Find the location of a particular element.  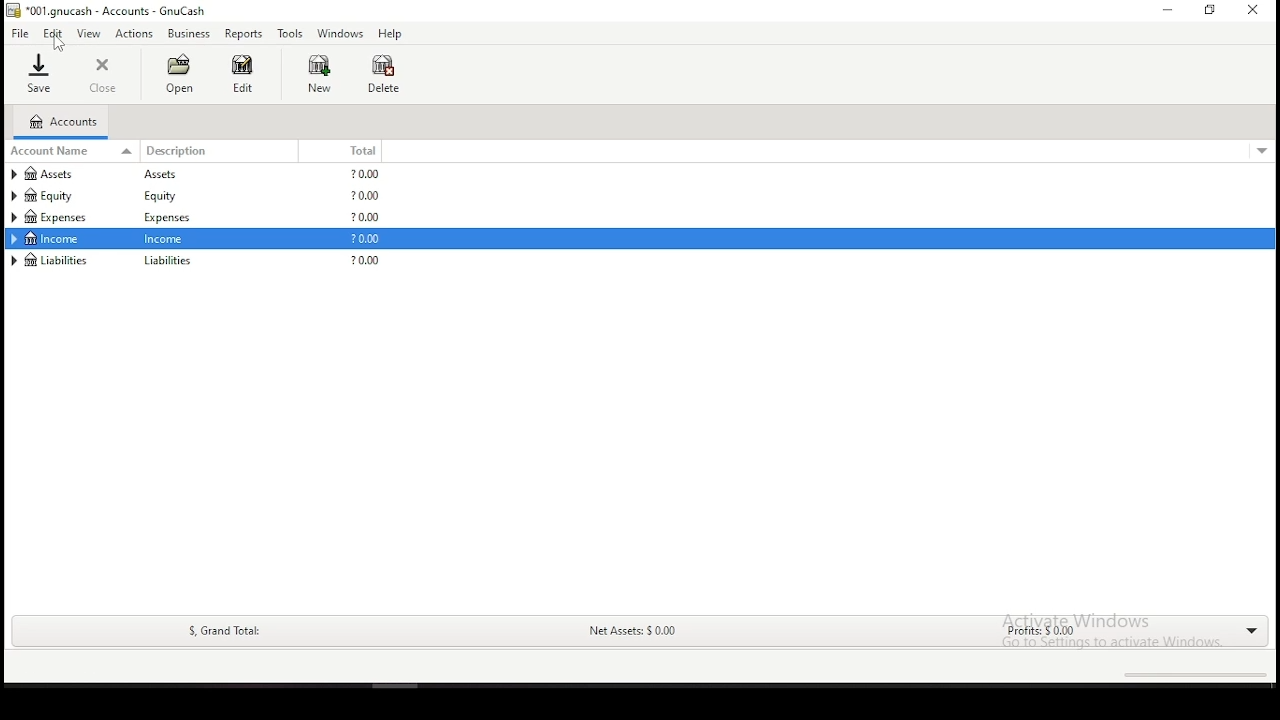

mouse pointer is located at coordinates (59, 41).